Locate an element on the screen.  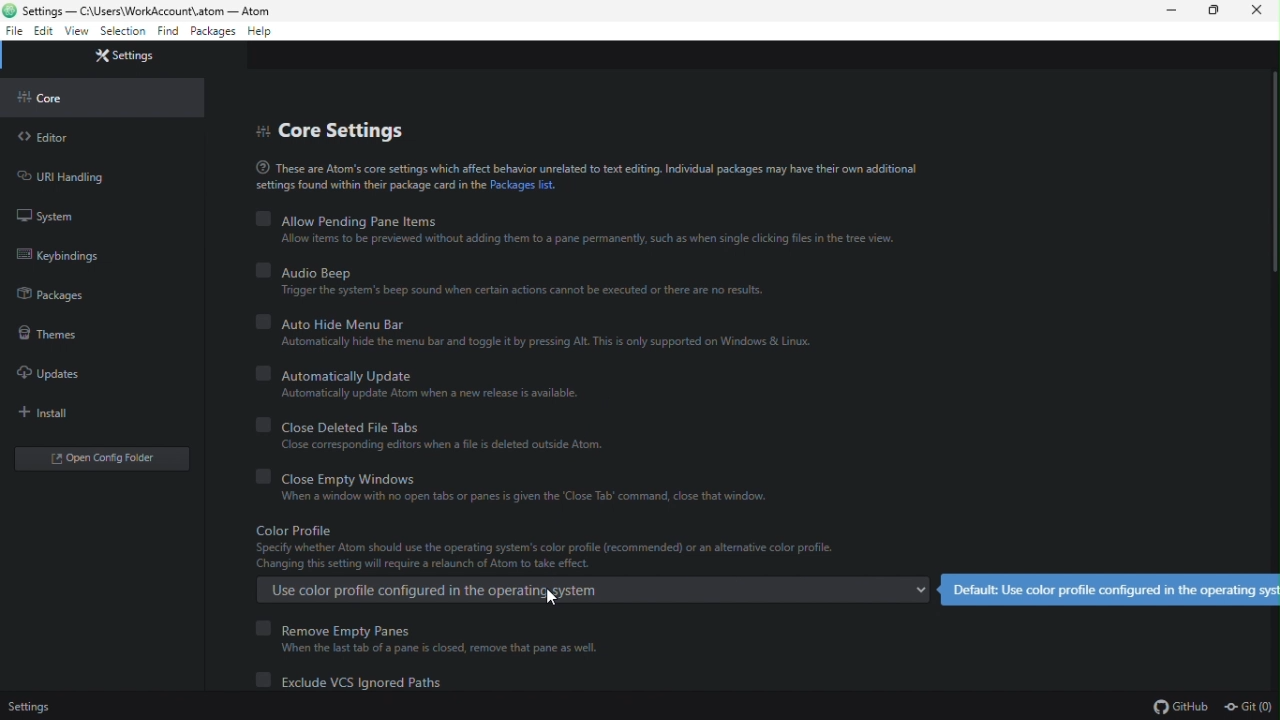
remove empty panes is located at coordinates (430, 637).